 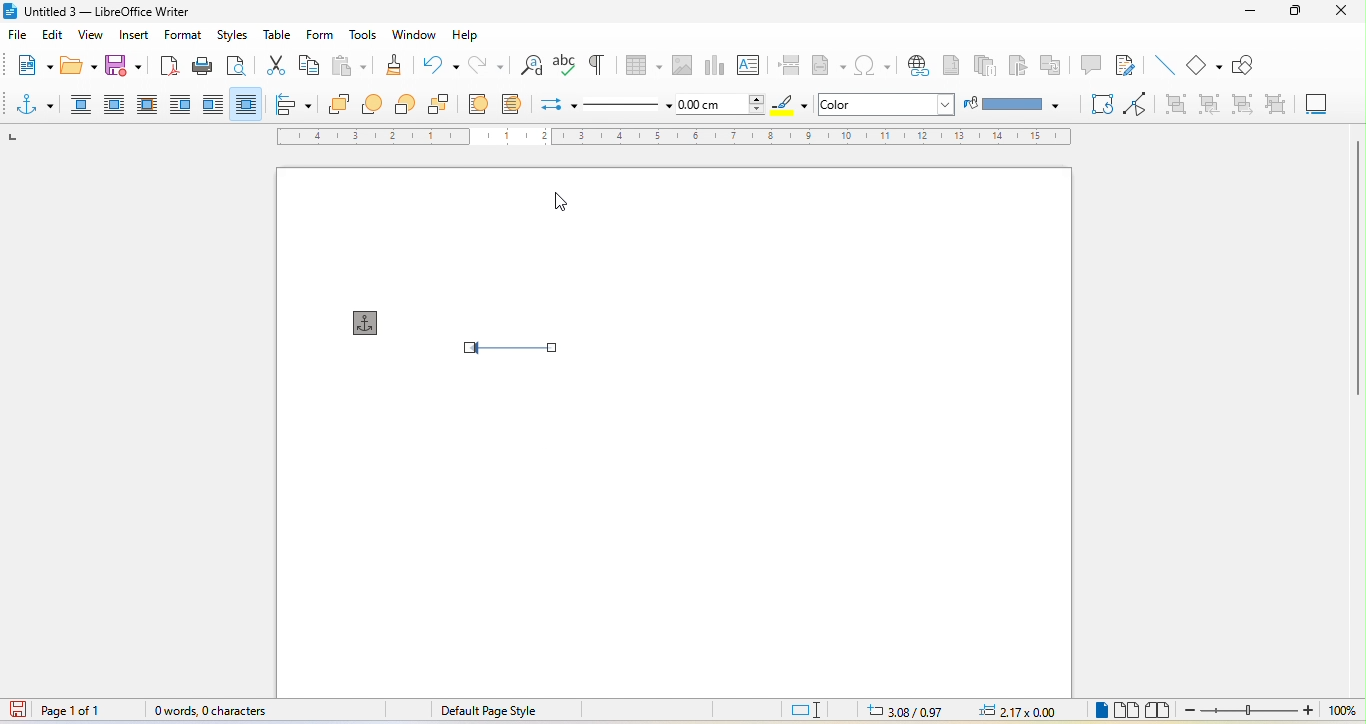 I want to click on fill color, so click(x=1014, y=104).